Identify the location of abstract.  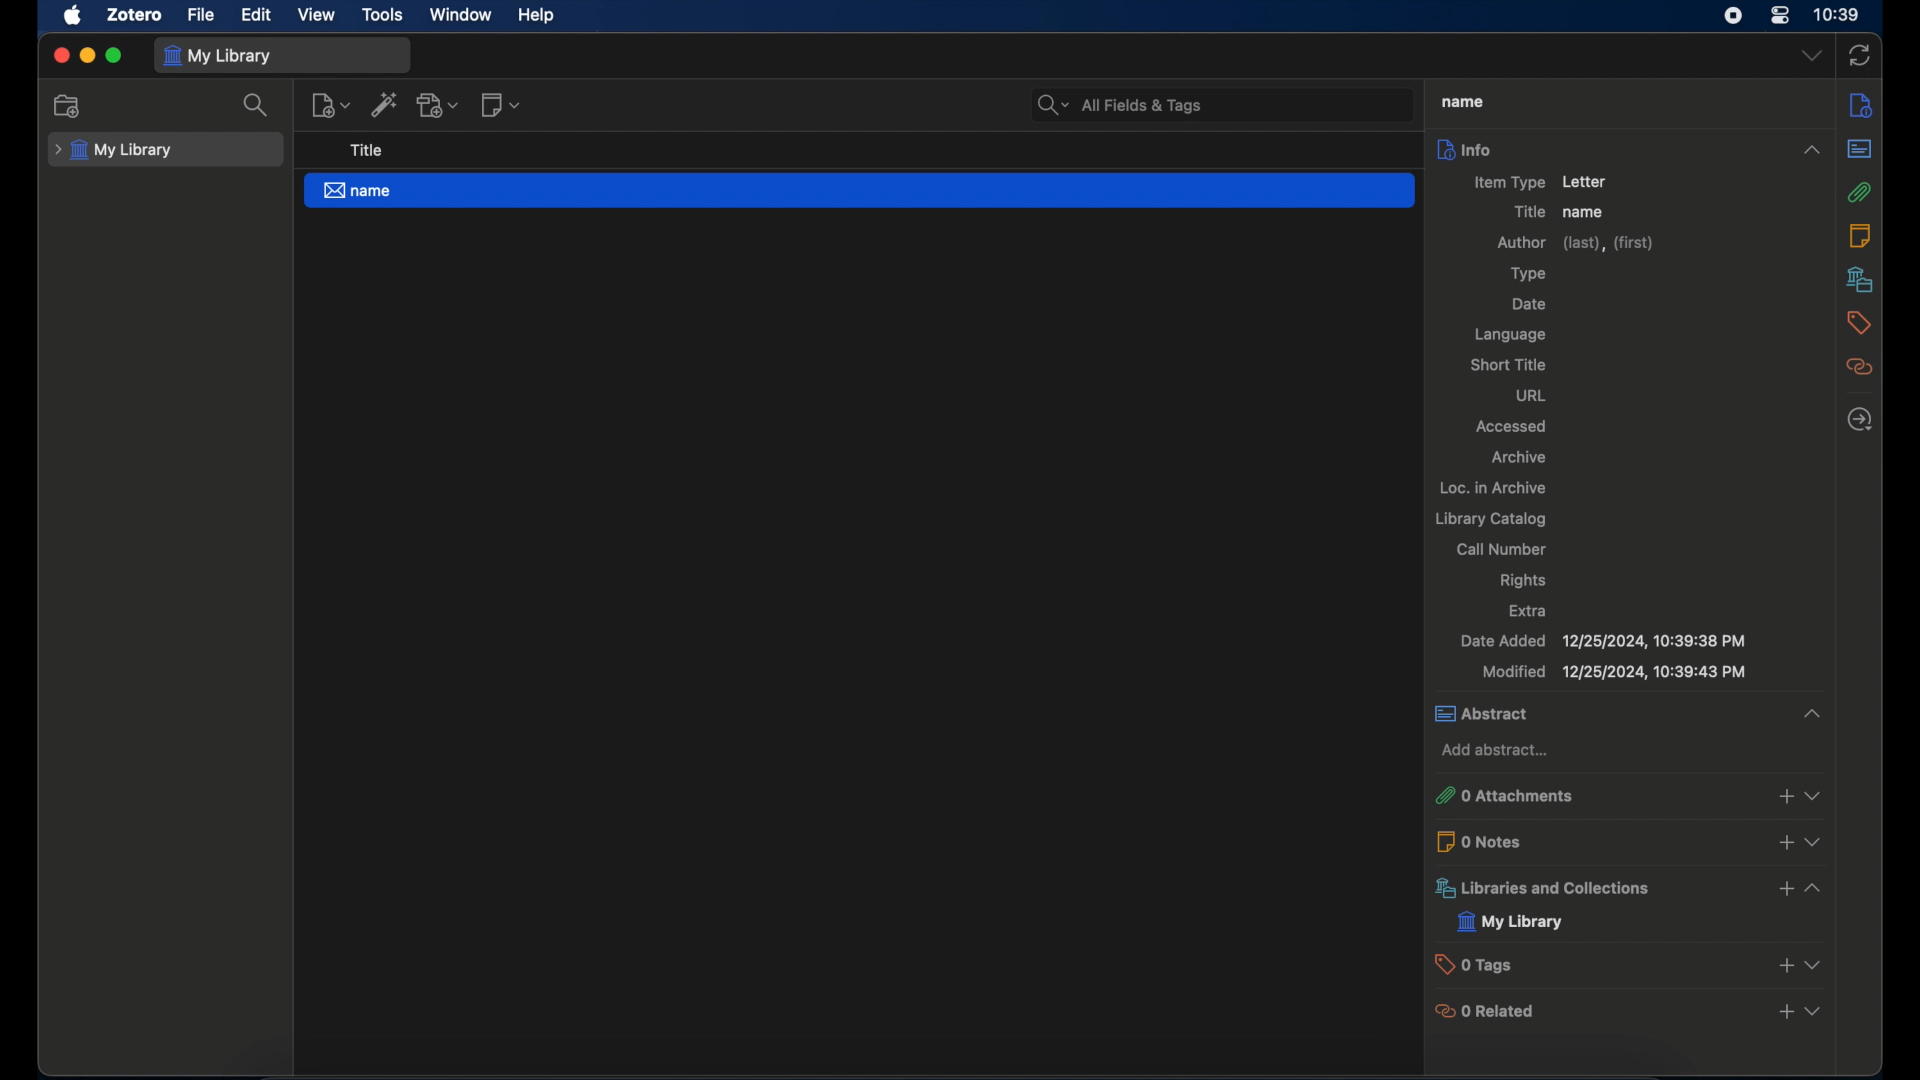
(1489, 712).